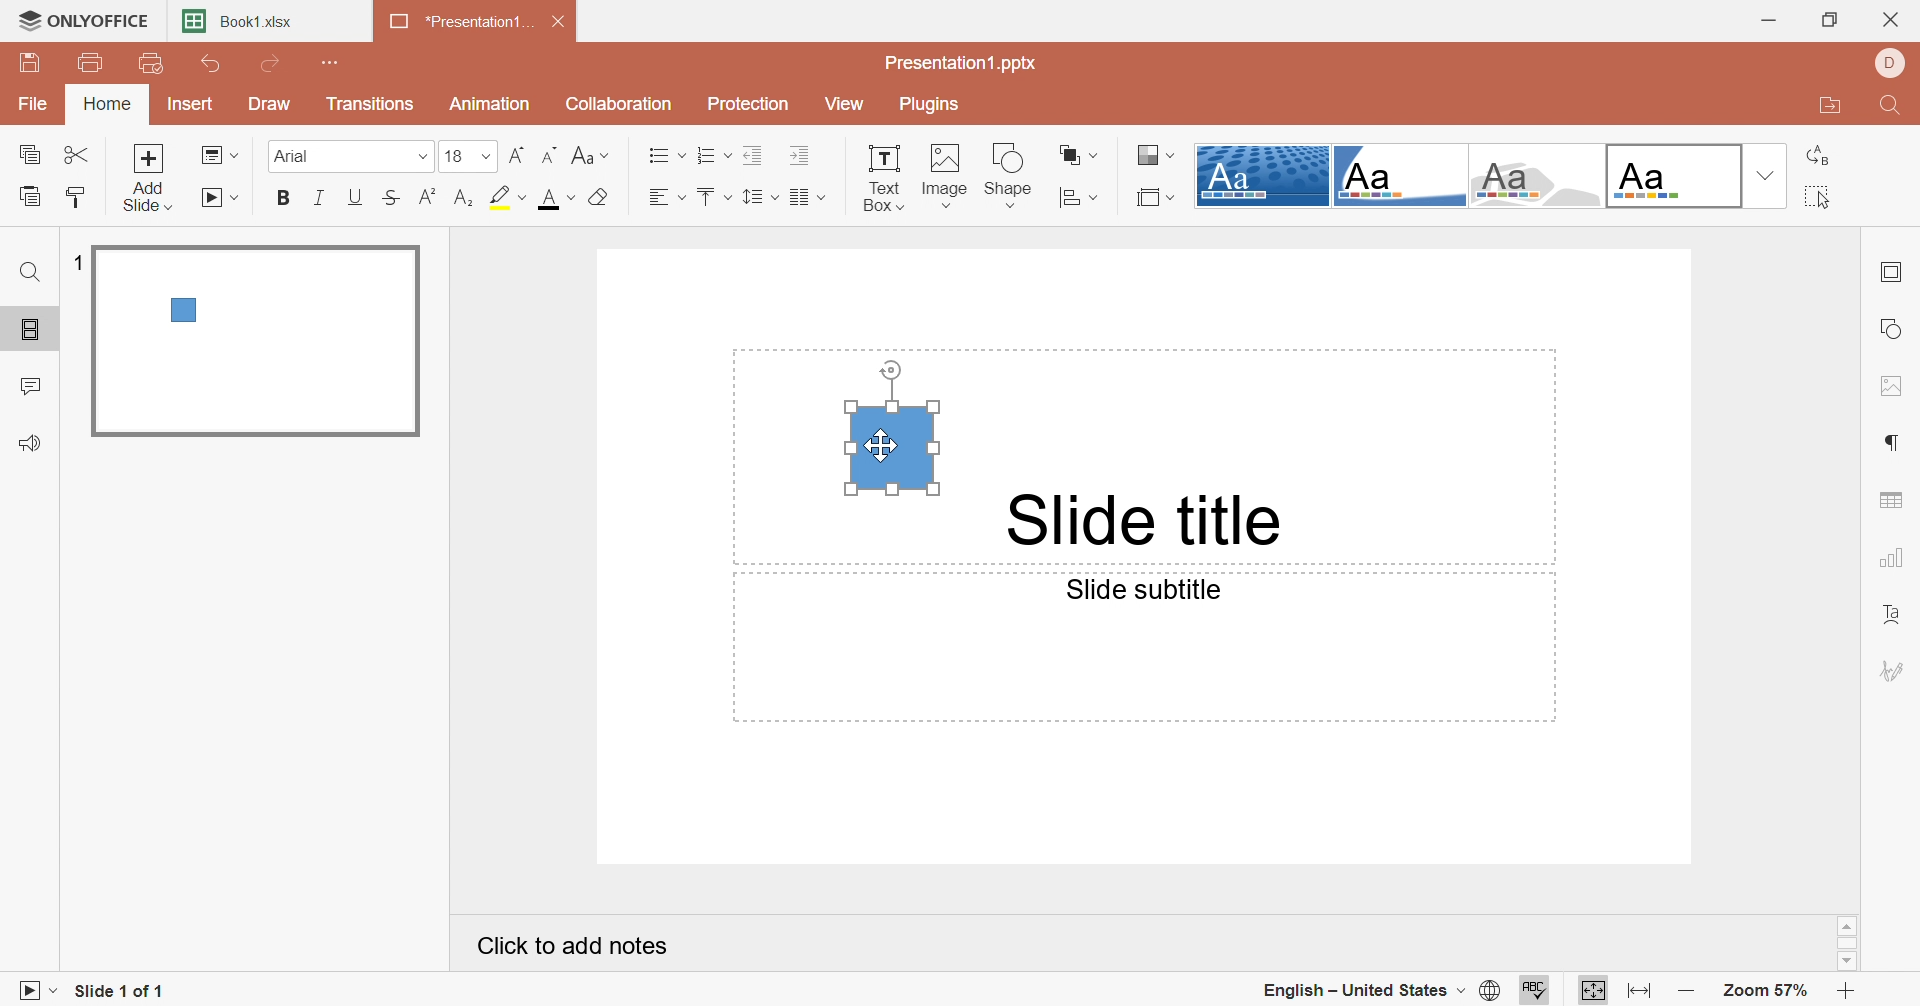 The image size is (1920, 1006). I want to click on Scroll Down, so click(1847, 963).